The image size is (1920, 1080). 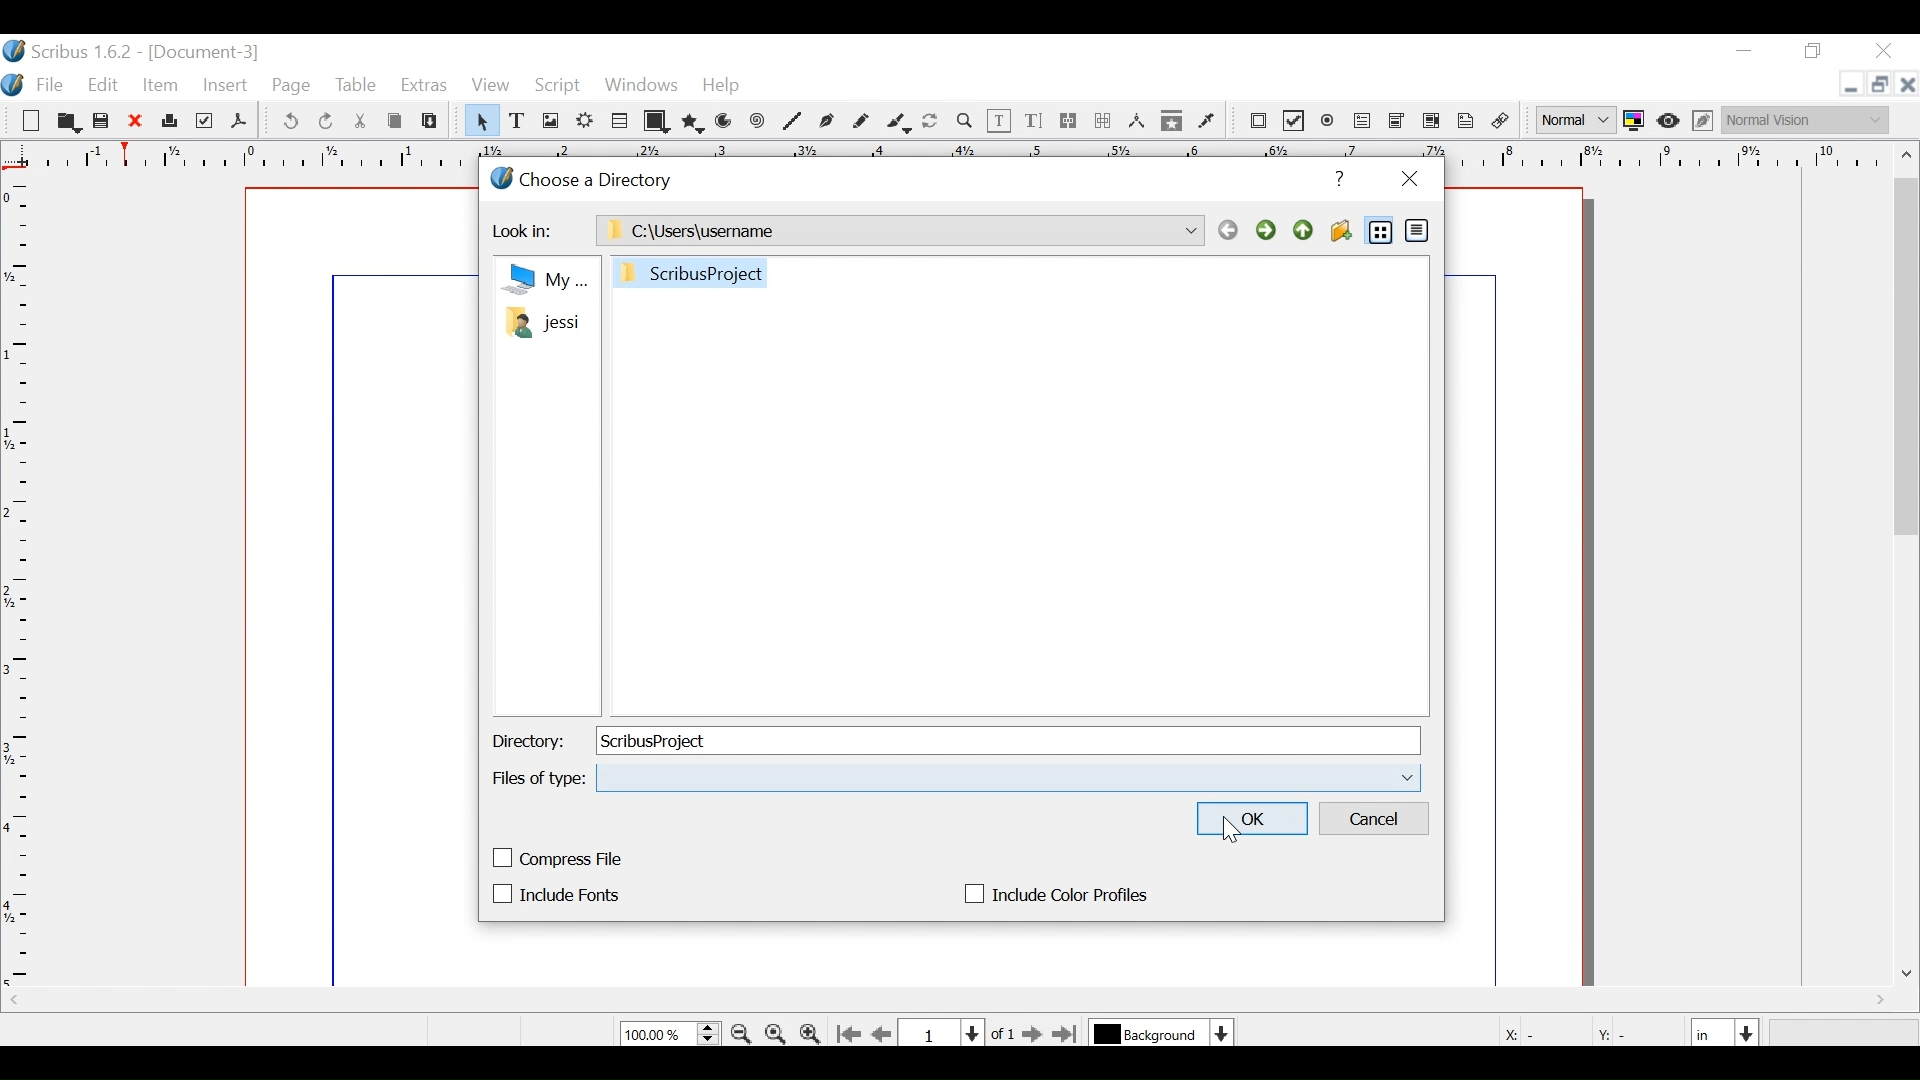 What do you see at coordinates (1258, 122) in the screenshot?
I see `PDF push Editor` at bounding box center [1258, 122].